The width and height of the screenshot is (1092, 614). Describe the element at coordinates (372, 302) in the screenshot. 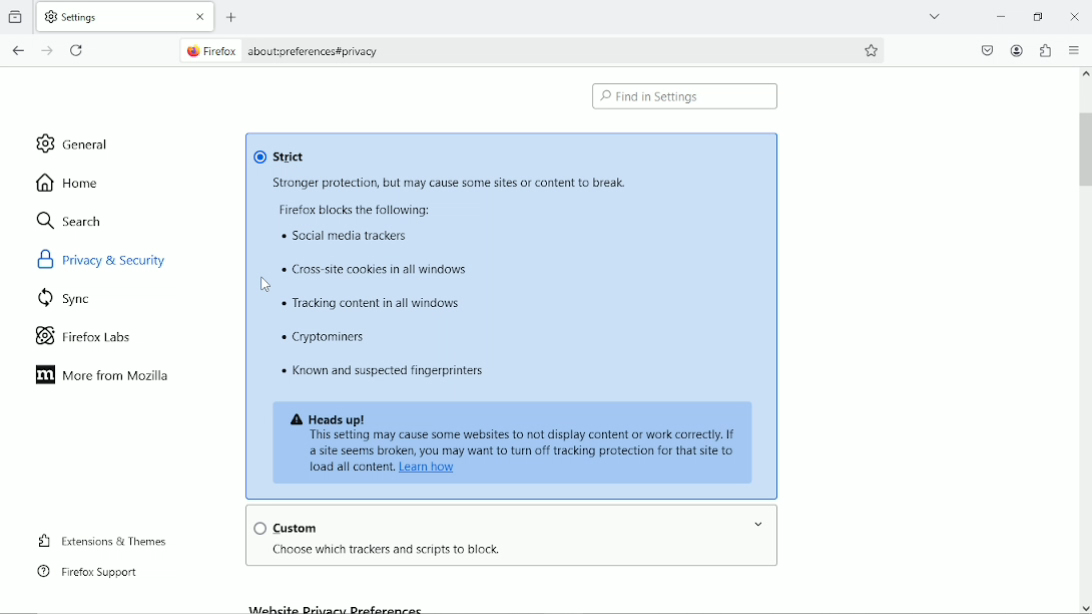

I see `text` at that location.